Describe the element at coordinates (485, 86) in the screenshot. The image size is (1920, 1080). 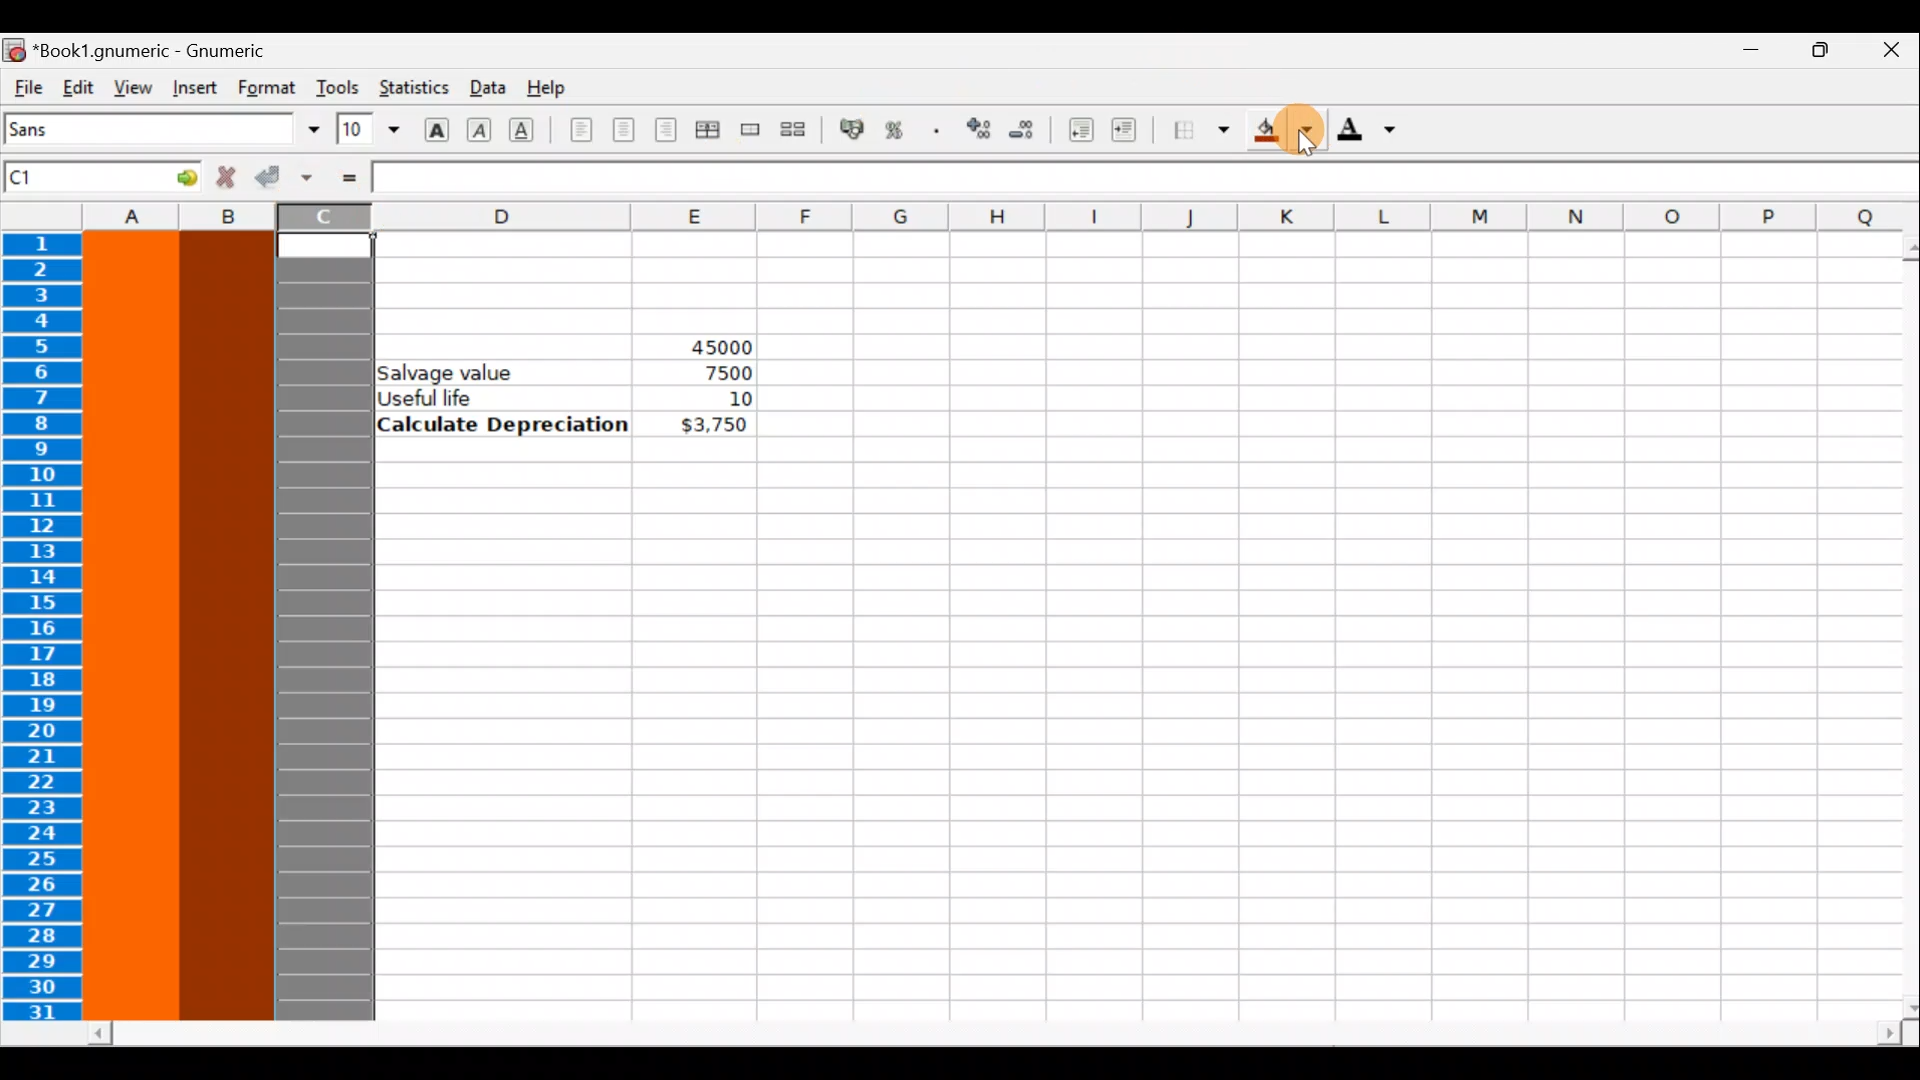
I see `Data` at that location.